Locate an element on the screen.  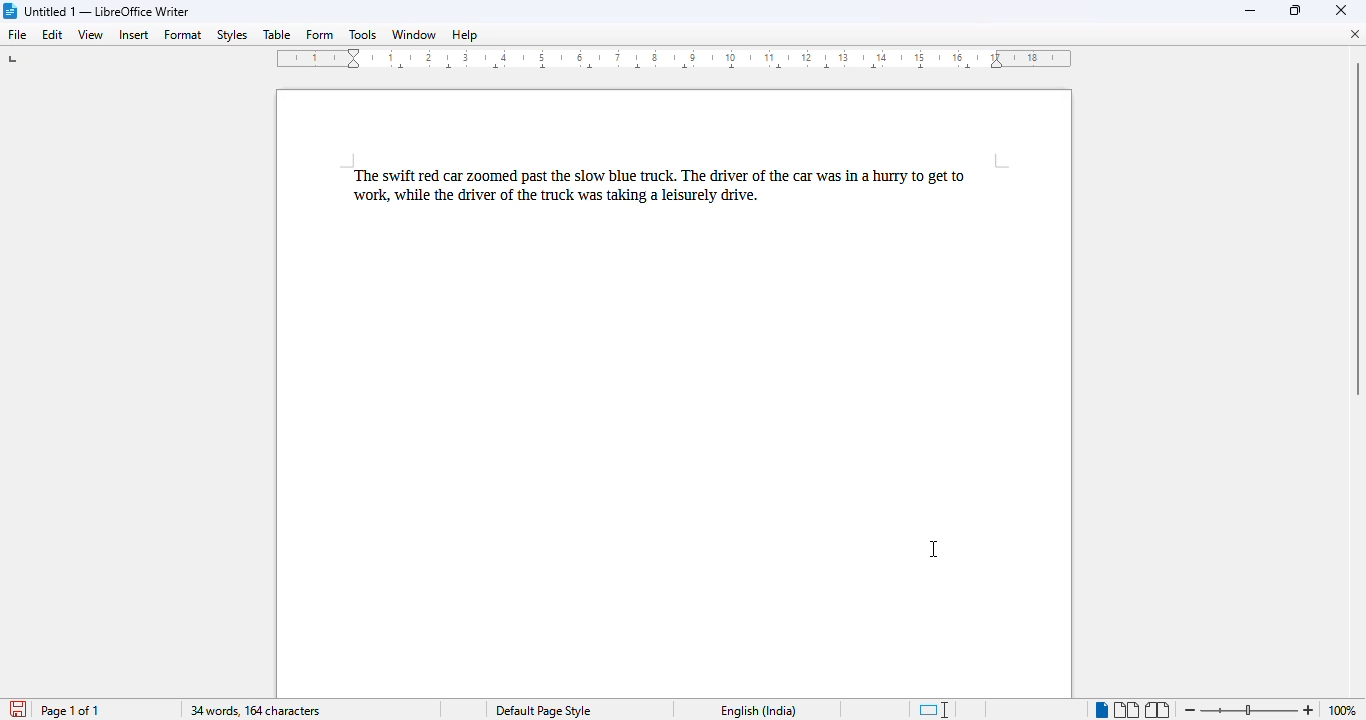
tools is located at coordinates (364, 35).